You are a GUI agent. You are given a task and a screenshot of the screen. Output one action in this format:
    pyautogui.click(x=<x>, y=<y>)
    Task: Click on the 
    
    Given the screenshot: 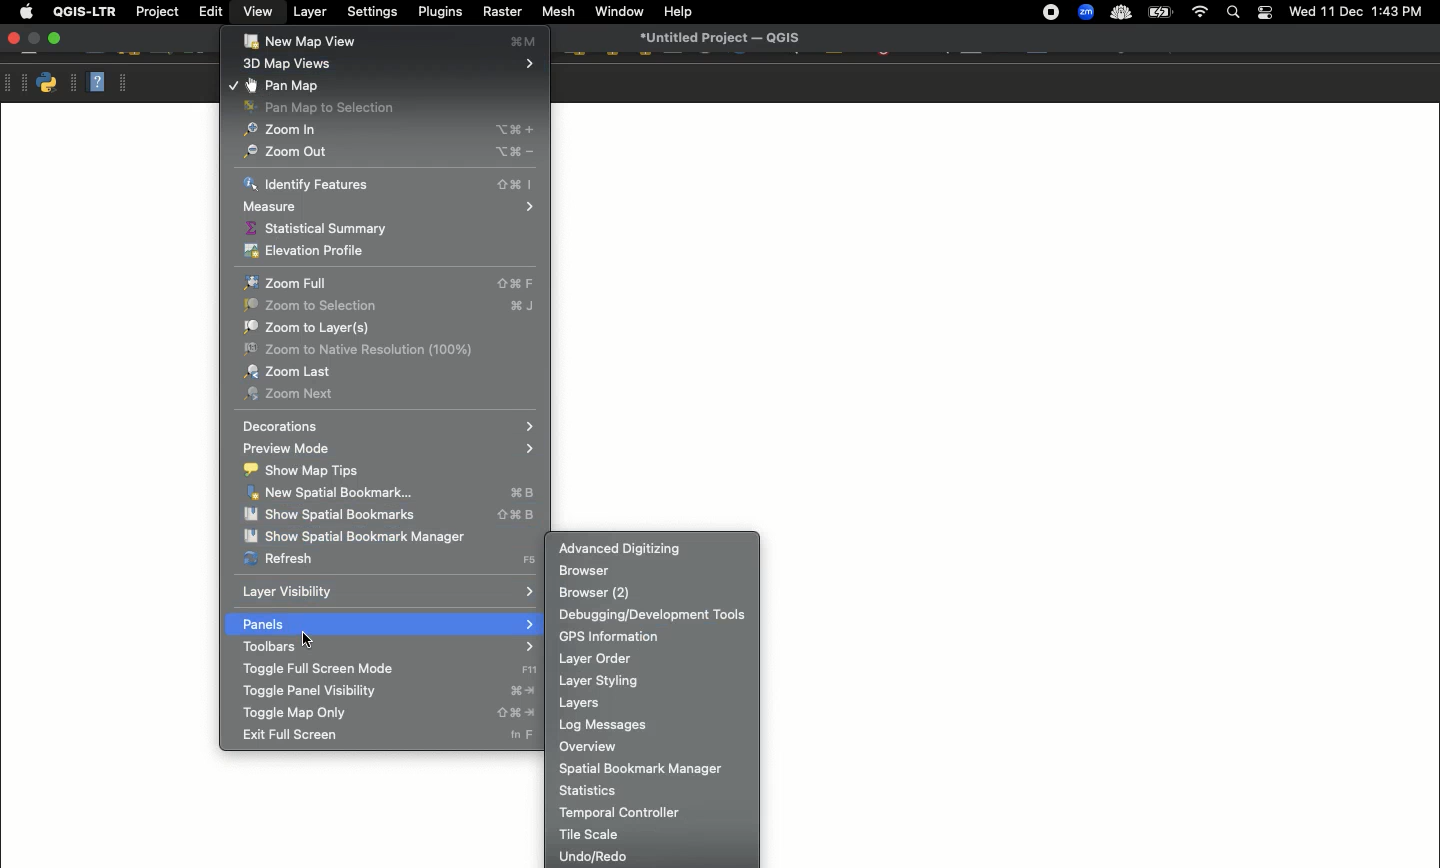 What is the action you would take?
    pyautogui.click(x=25, y=82)
    